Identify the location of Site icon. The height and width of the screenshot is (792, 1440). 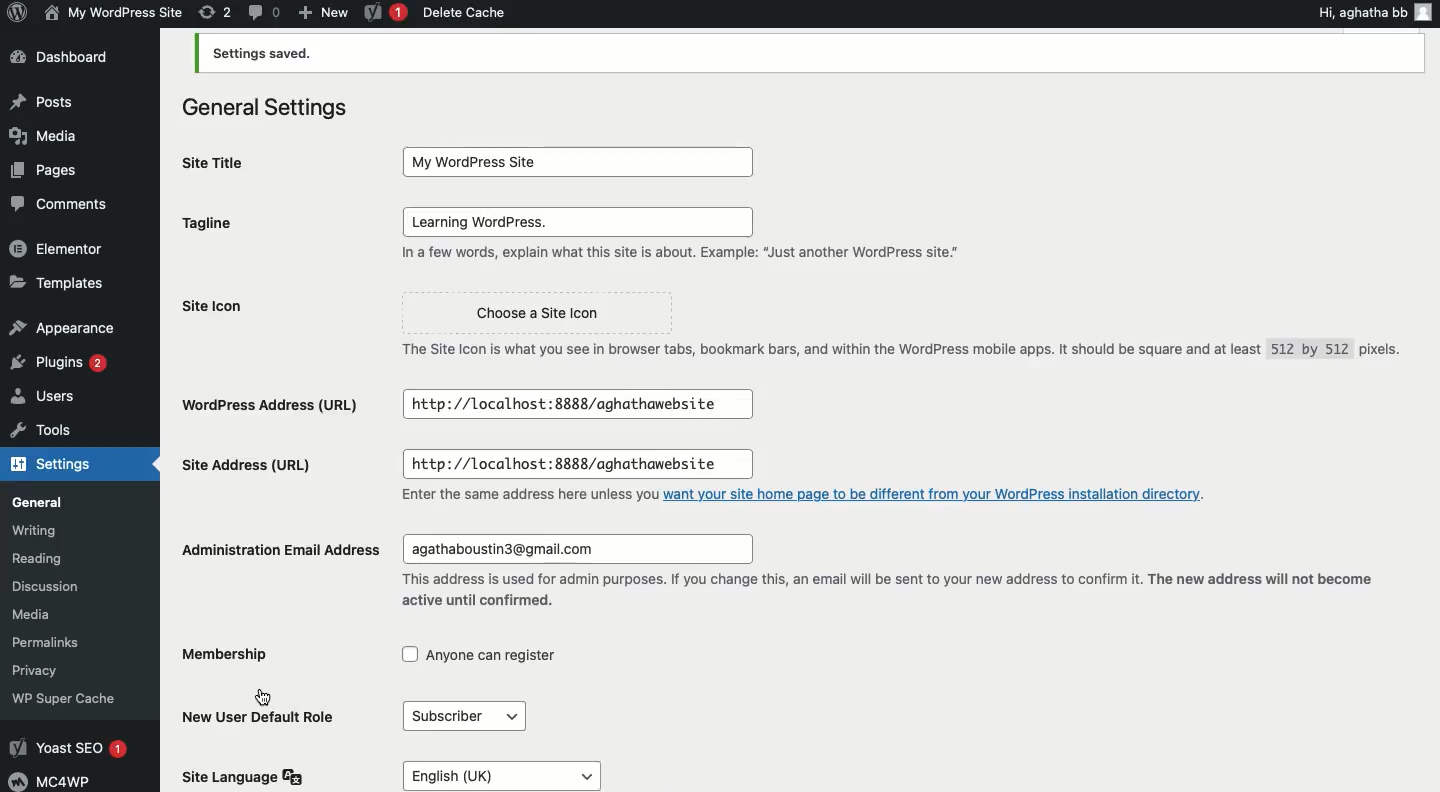
(264, 305).